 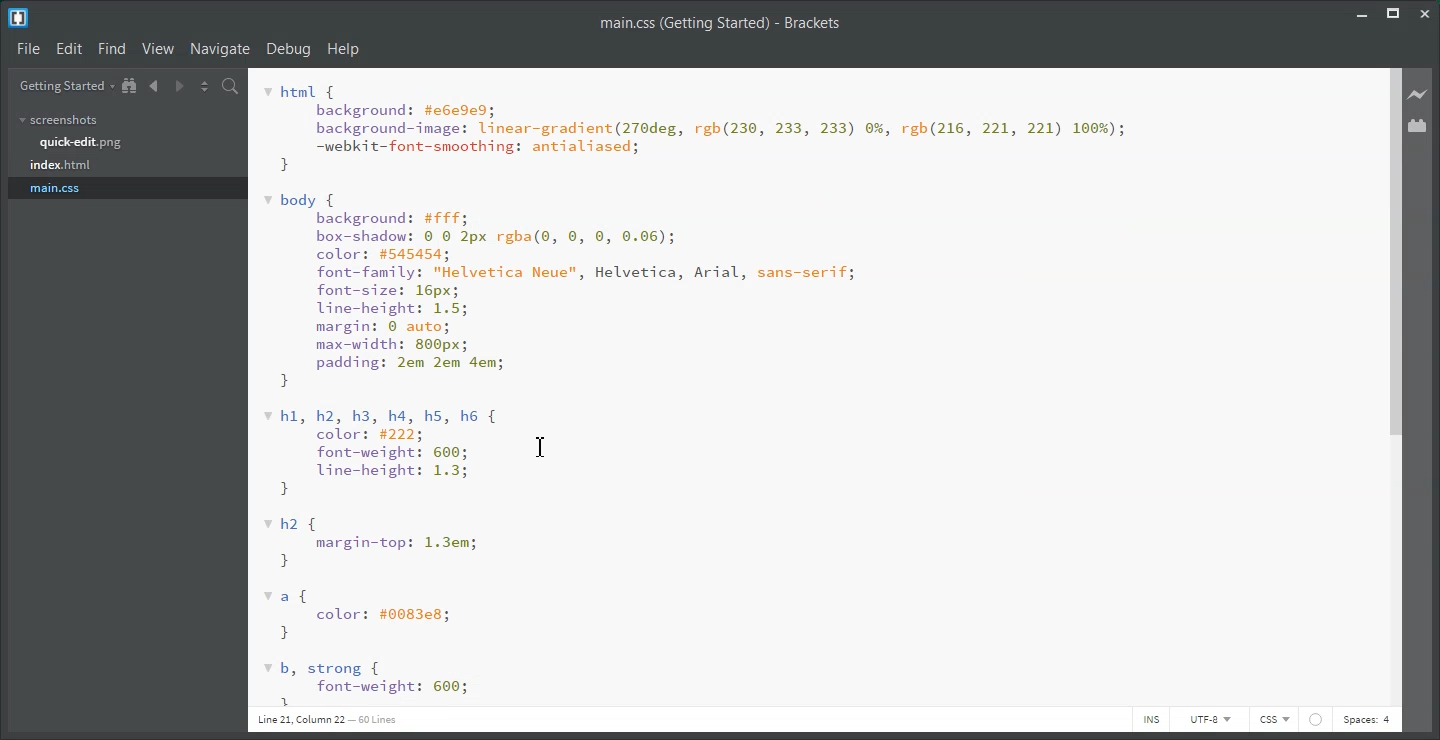 I want to click on line 21 column 29 208 lines, so click(x=331, y=719).